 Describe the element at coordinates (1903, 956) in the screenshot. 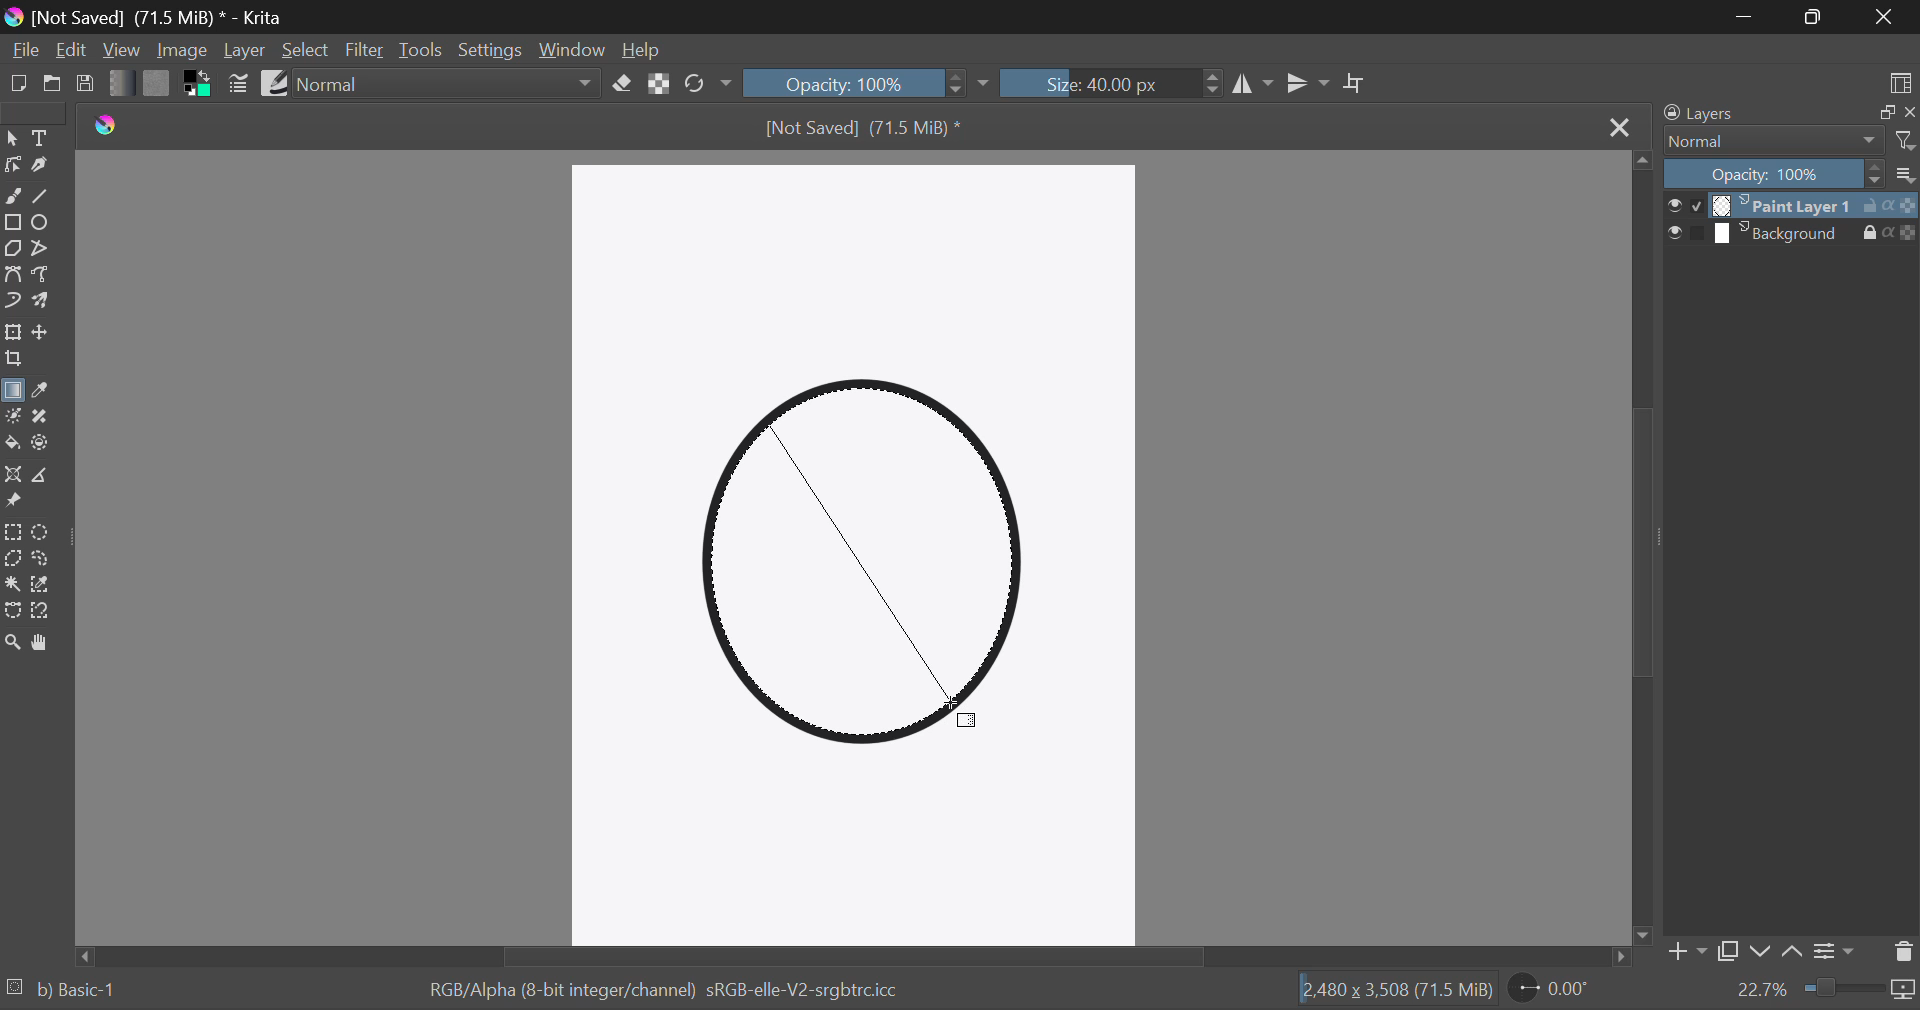

I see `Delete Layer` at that location.